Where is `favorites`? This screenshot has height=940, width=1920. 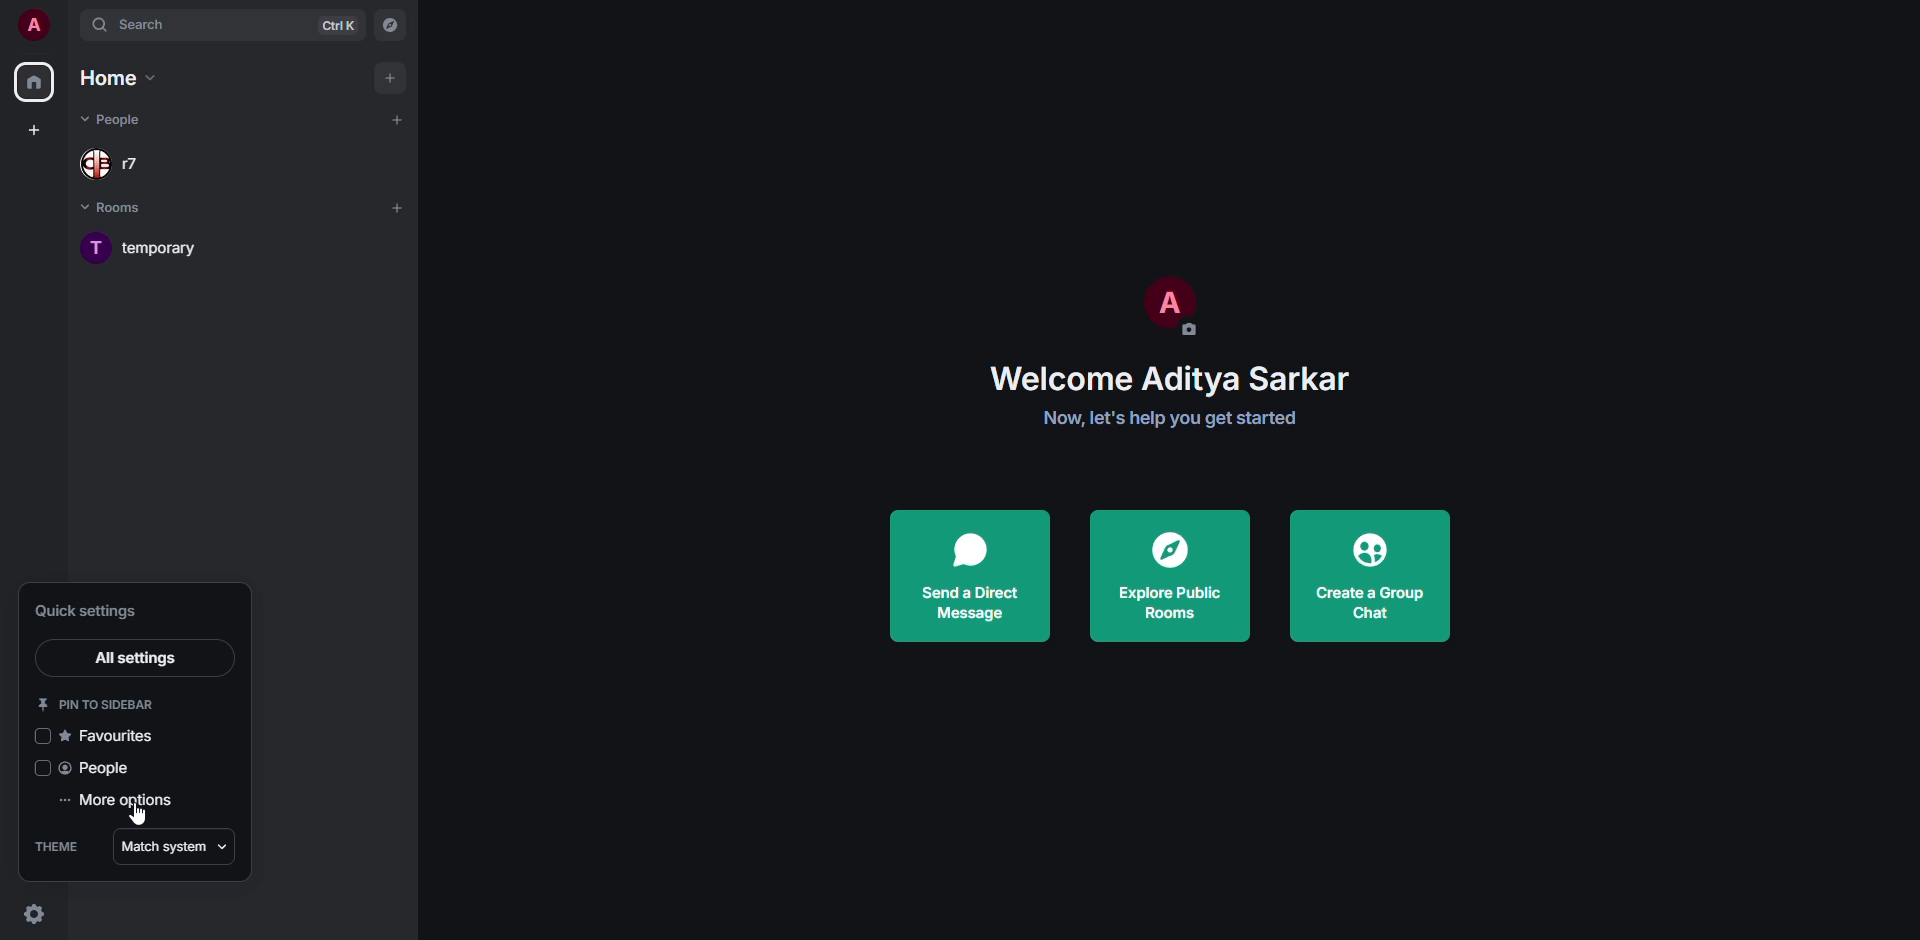
favorites is located at coordinates (111, 737).